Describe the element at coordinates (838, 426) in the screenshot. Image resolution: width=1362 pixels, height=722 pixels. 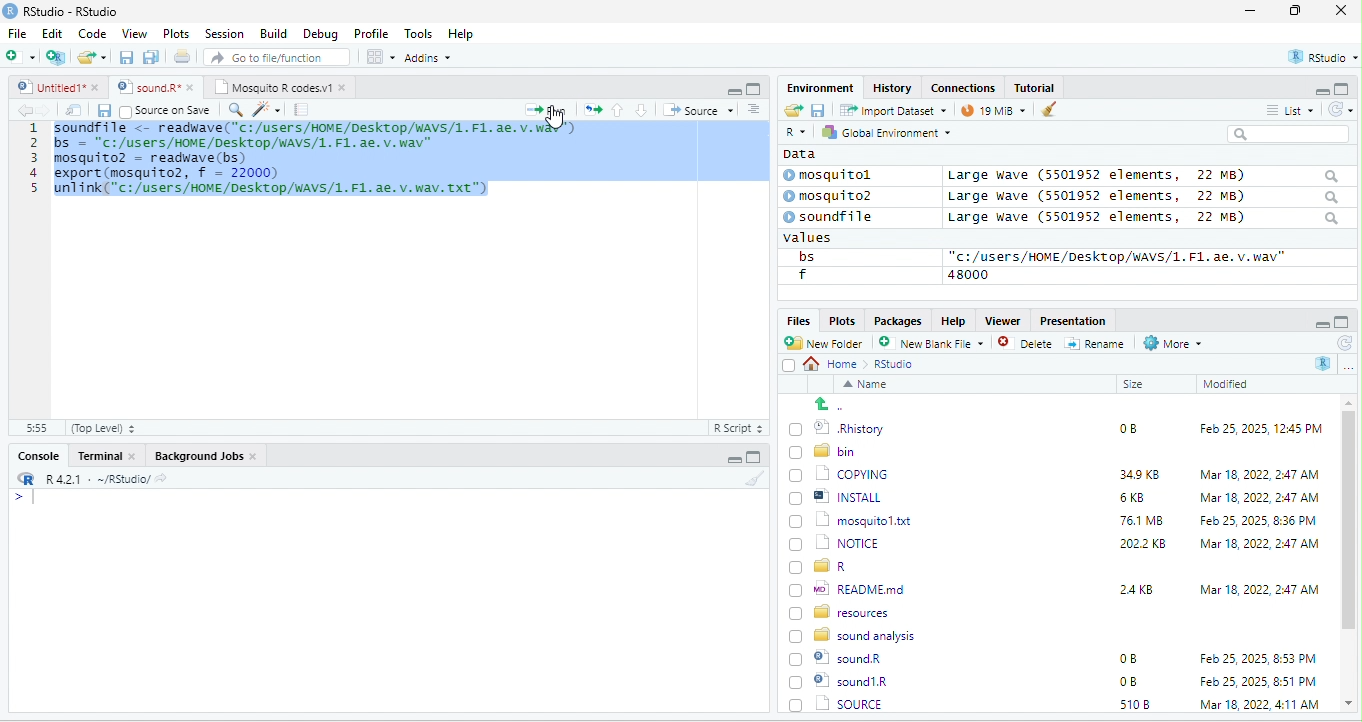
I see `© Rhistory` at that location.